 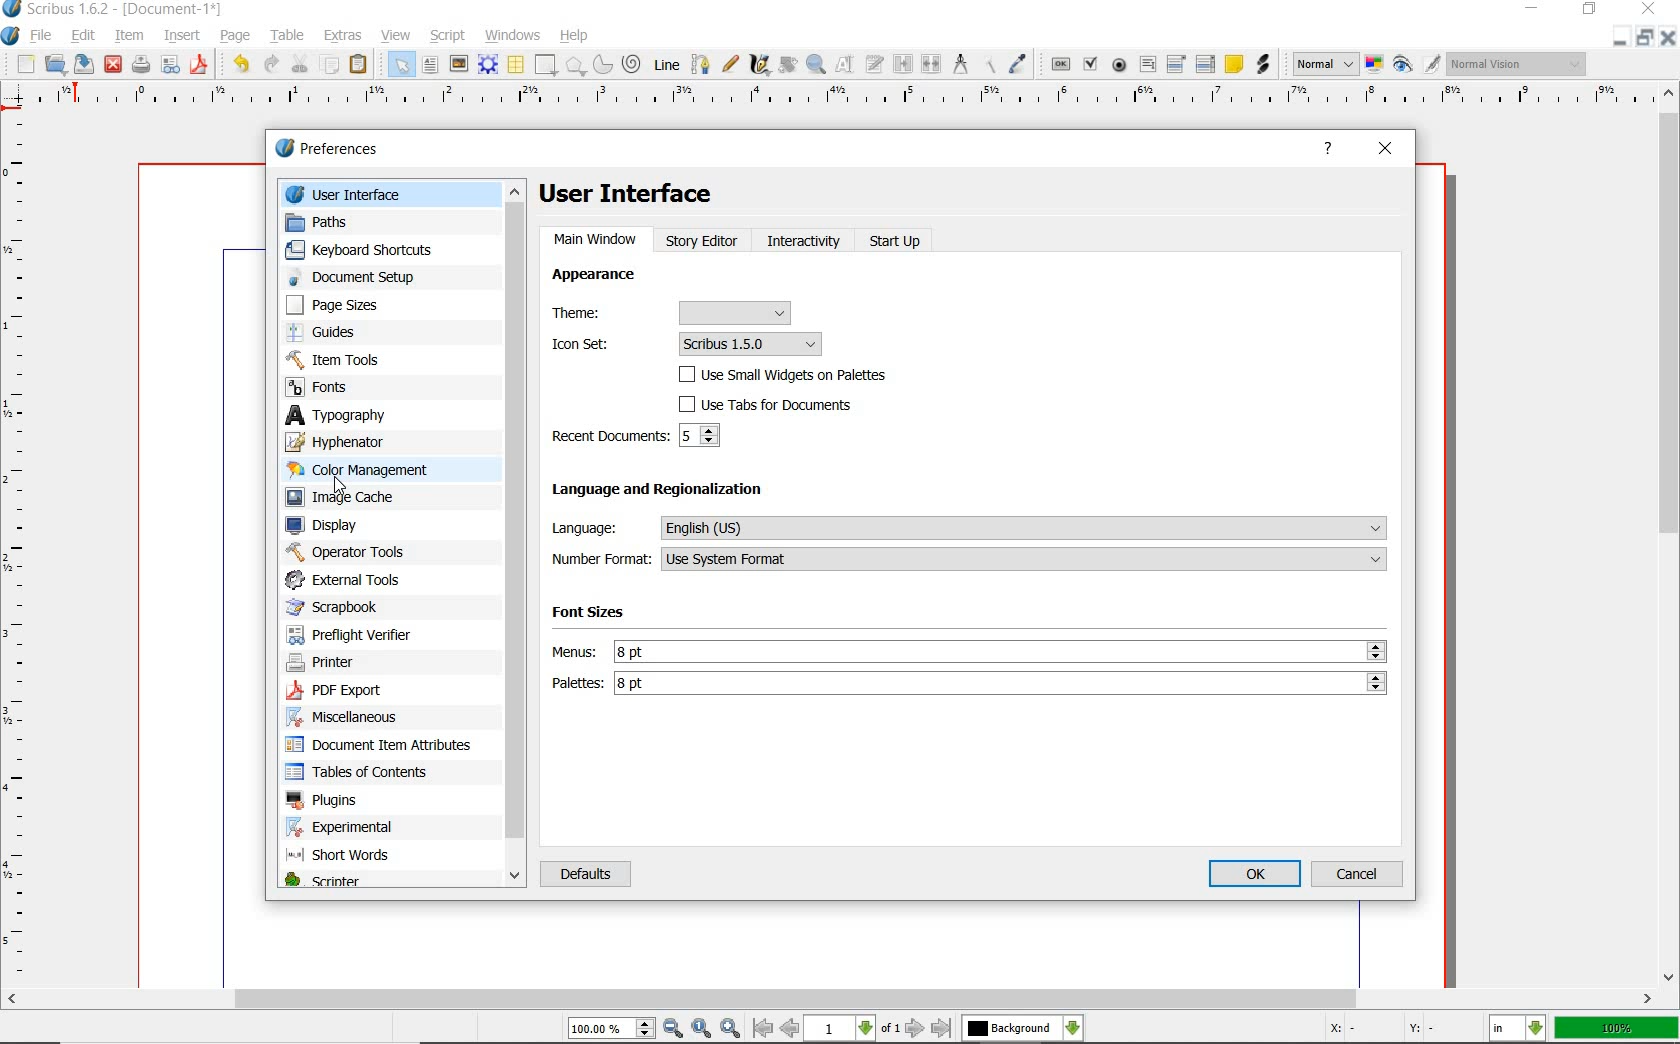 What do you see at coordinates (633, 435) in the screenshot?
I see `RECENT DOCUMENTS` at bounding box center [633, 435].